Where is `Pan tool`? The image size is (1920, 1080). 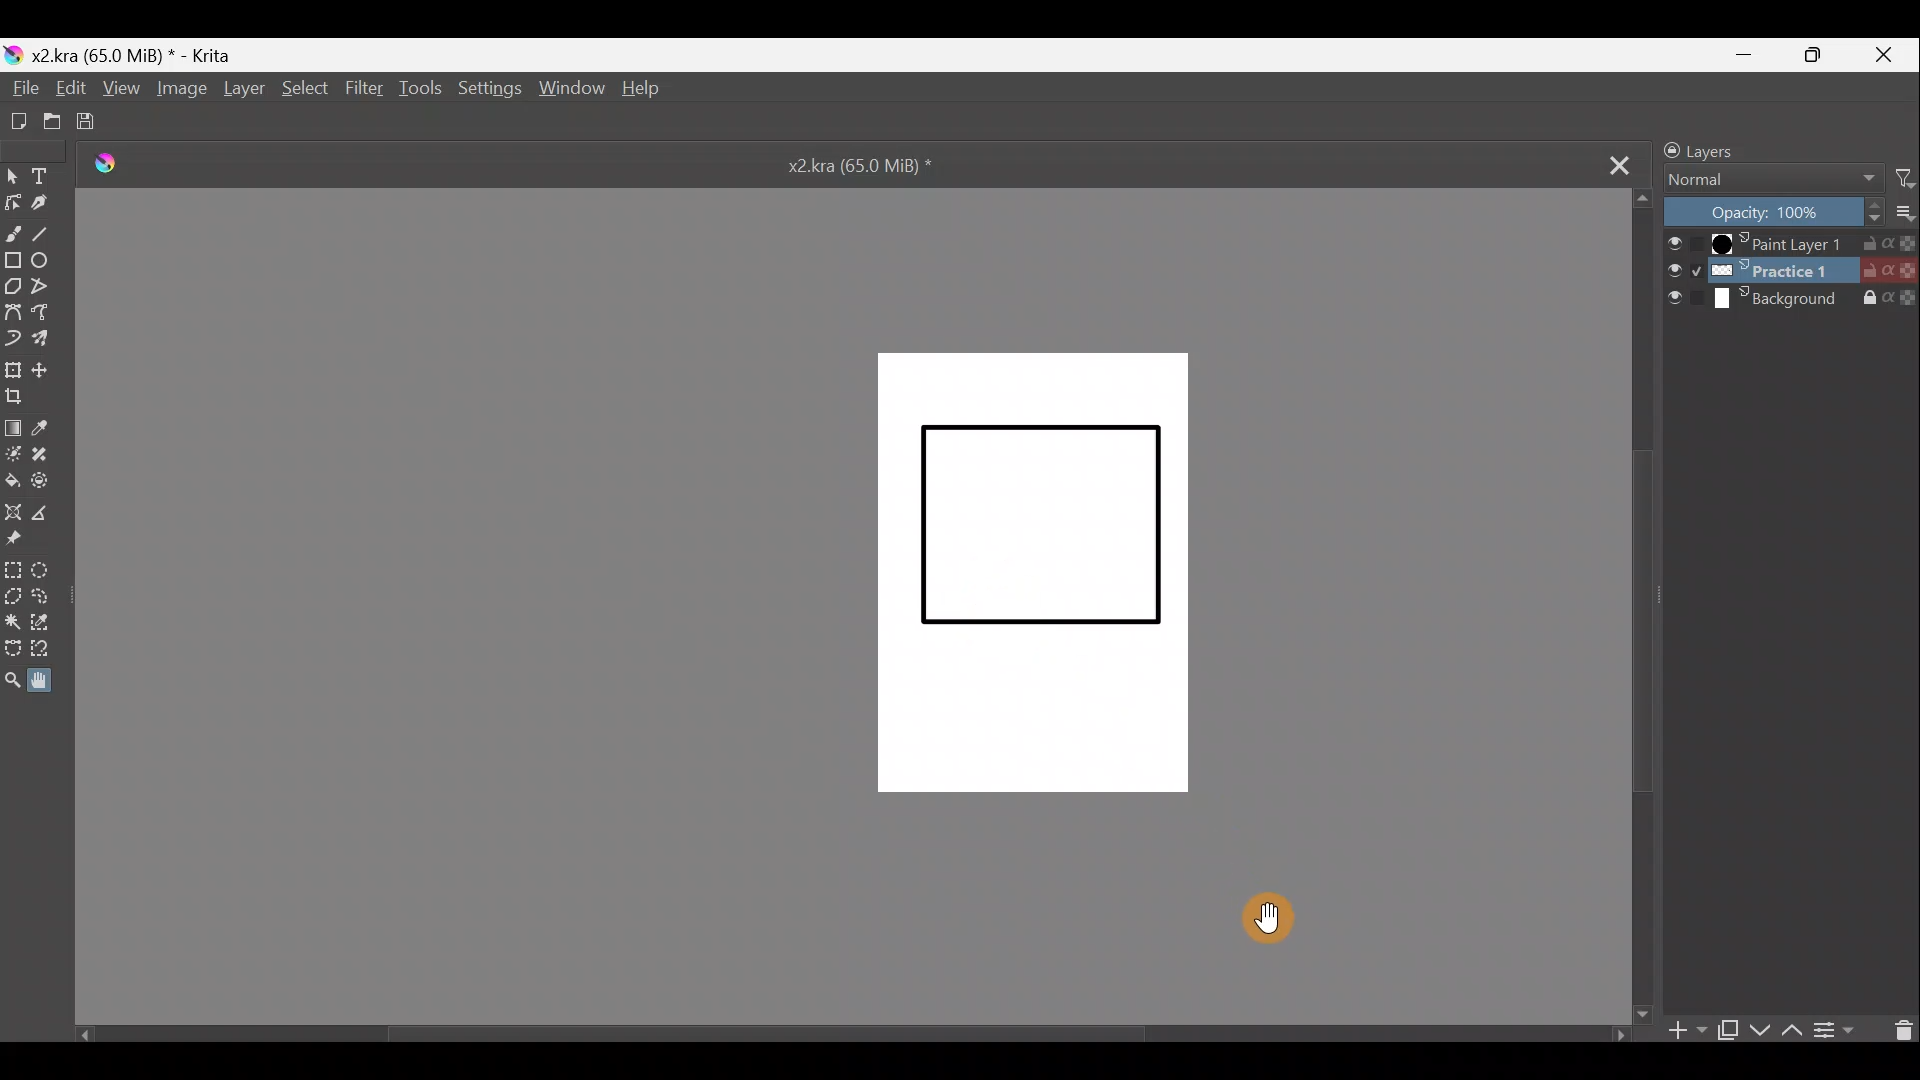 Pan tool is located at coordinates (1265, 913).